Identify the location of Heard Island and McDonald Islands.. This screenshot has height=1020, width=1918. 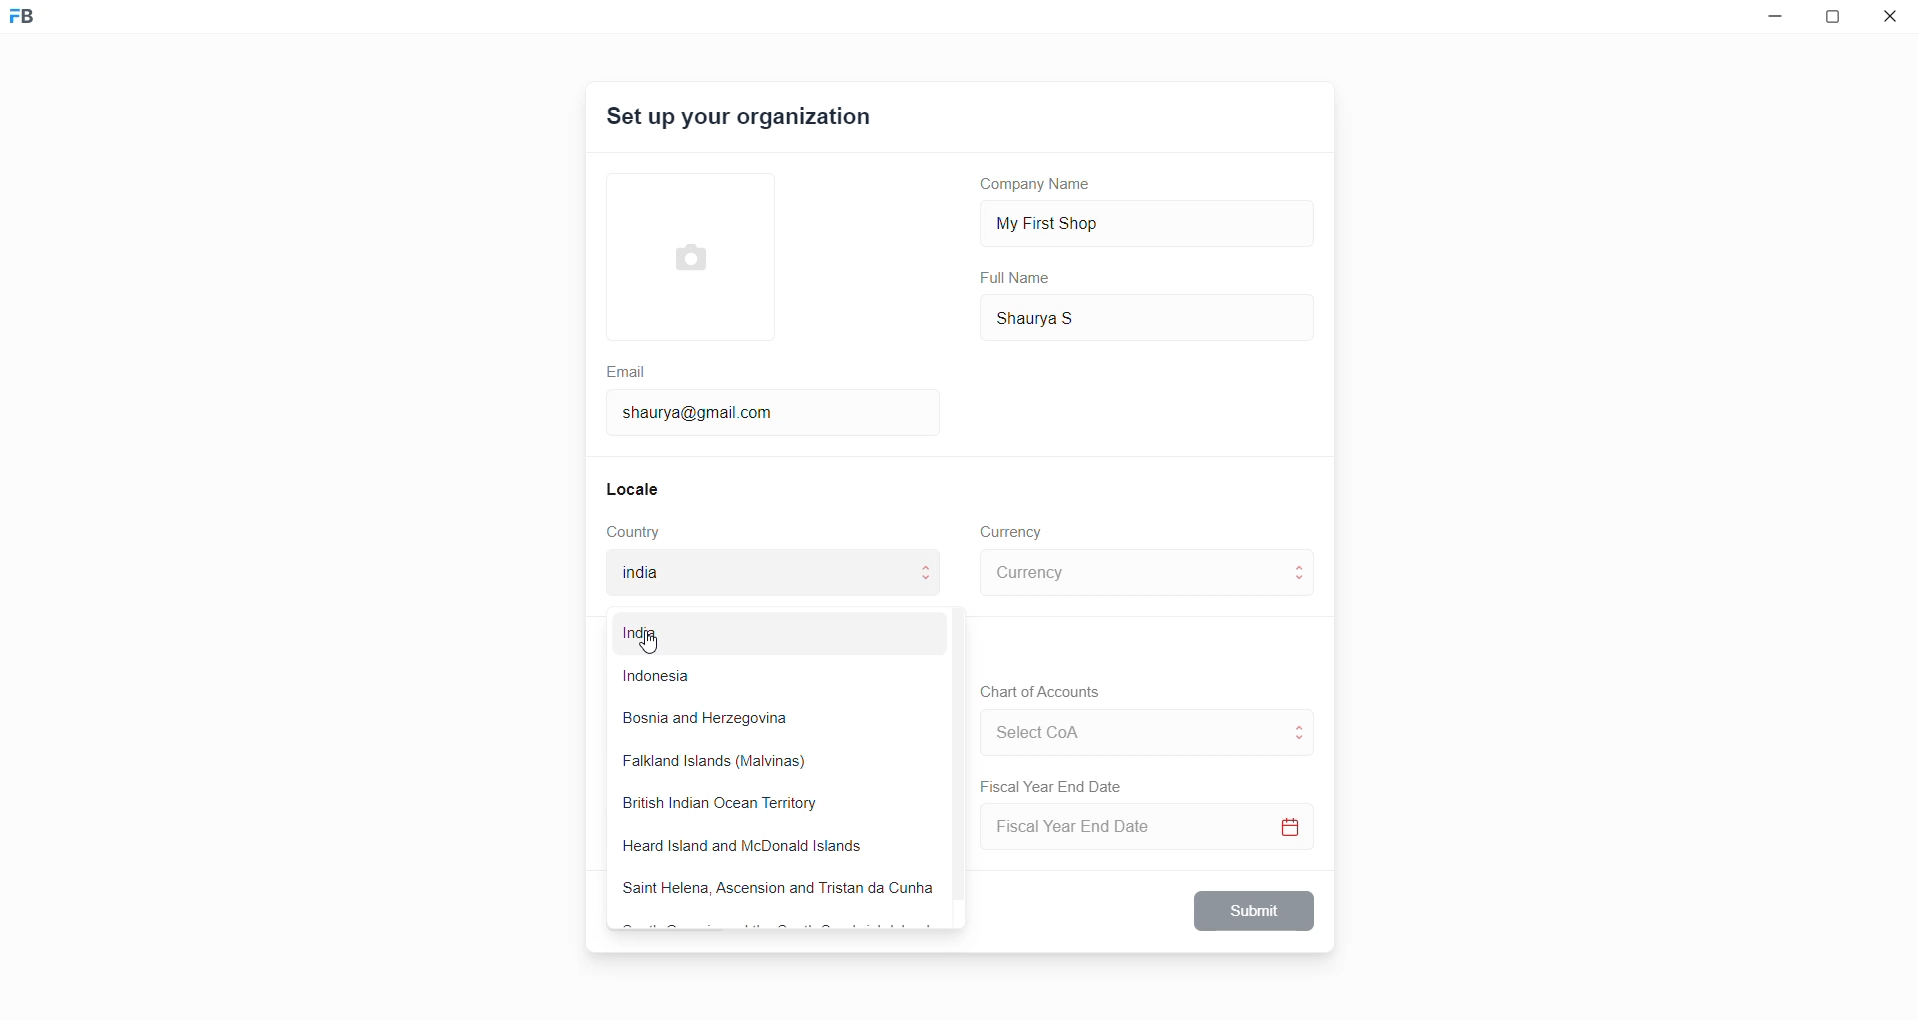
(757, 846).